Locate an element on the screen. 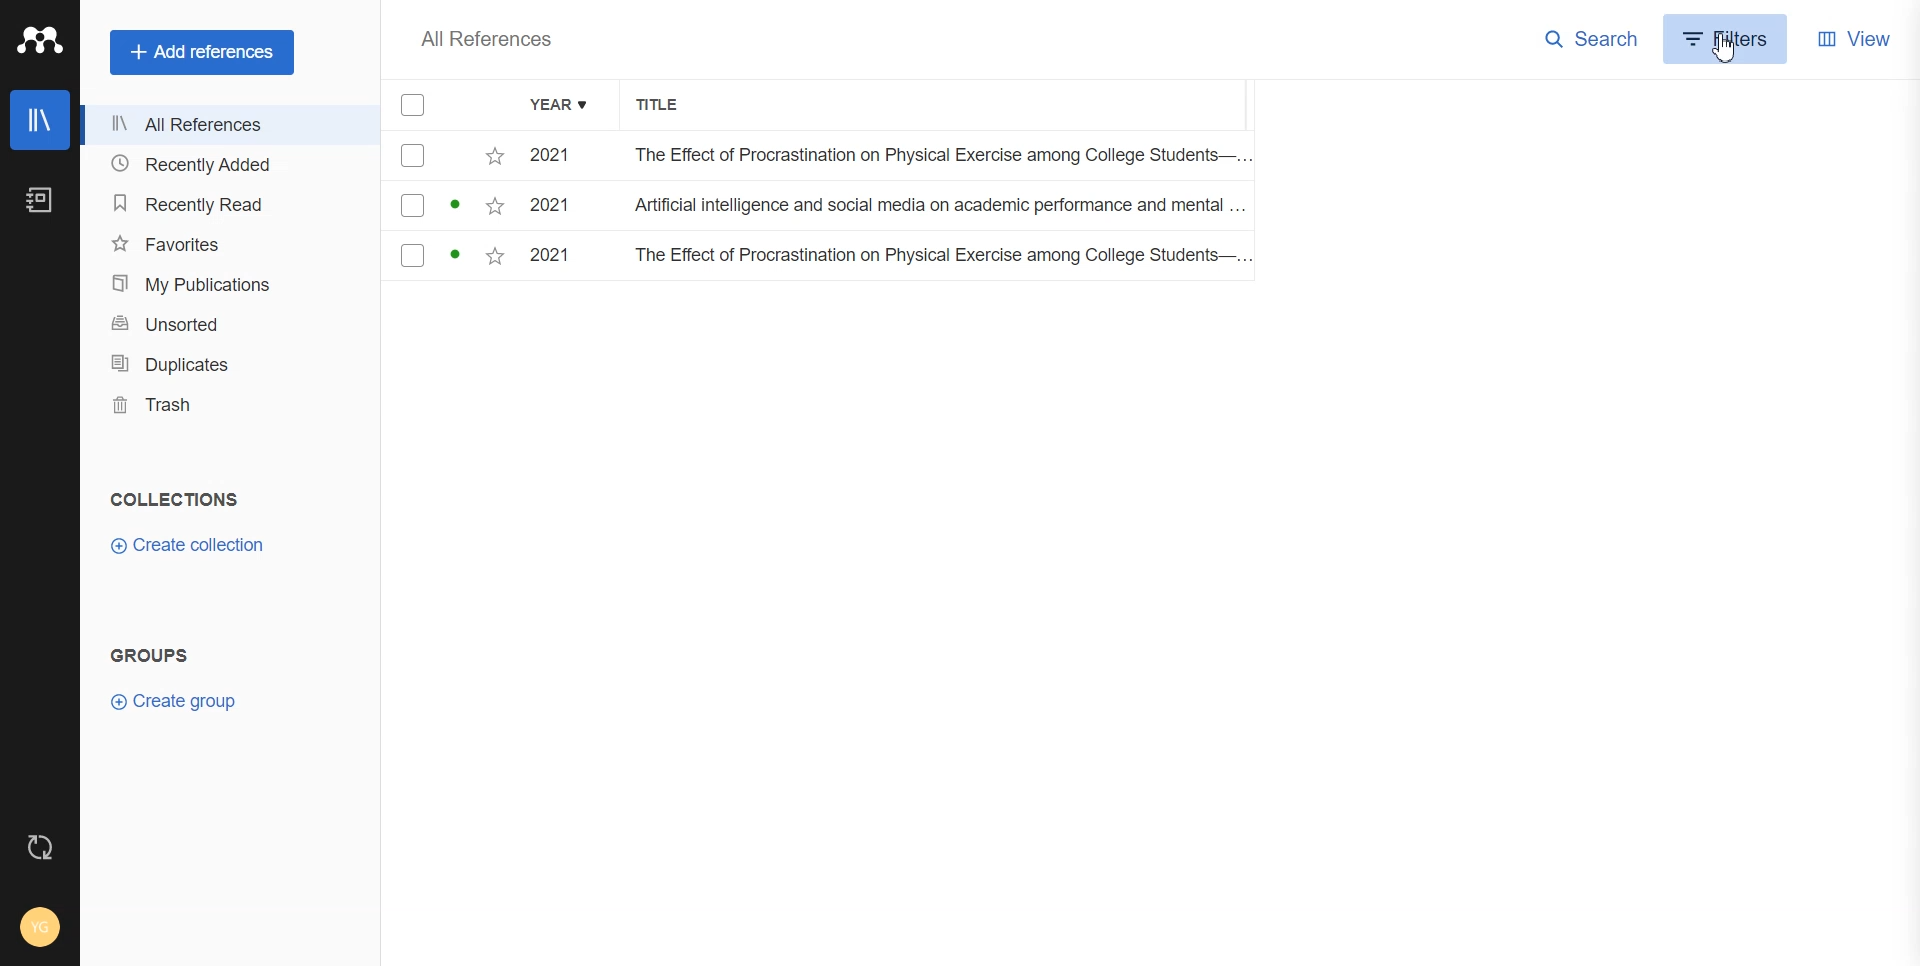 This screenshot has height=966, width=1920. Trash is located at coordinates (229, 405).